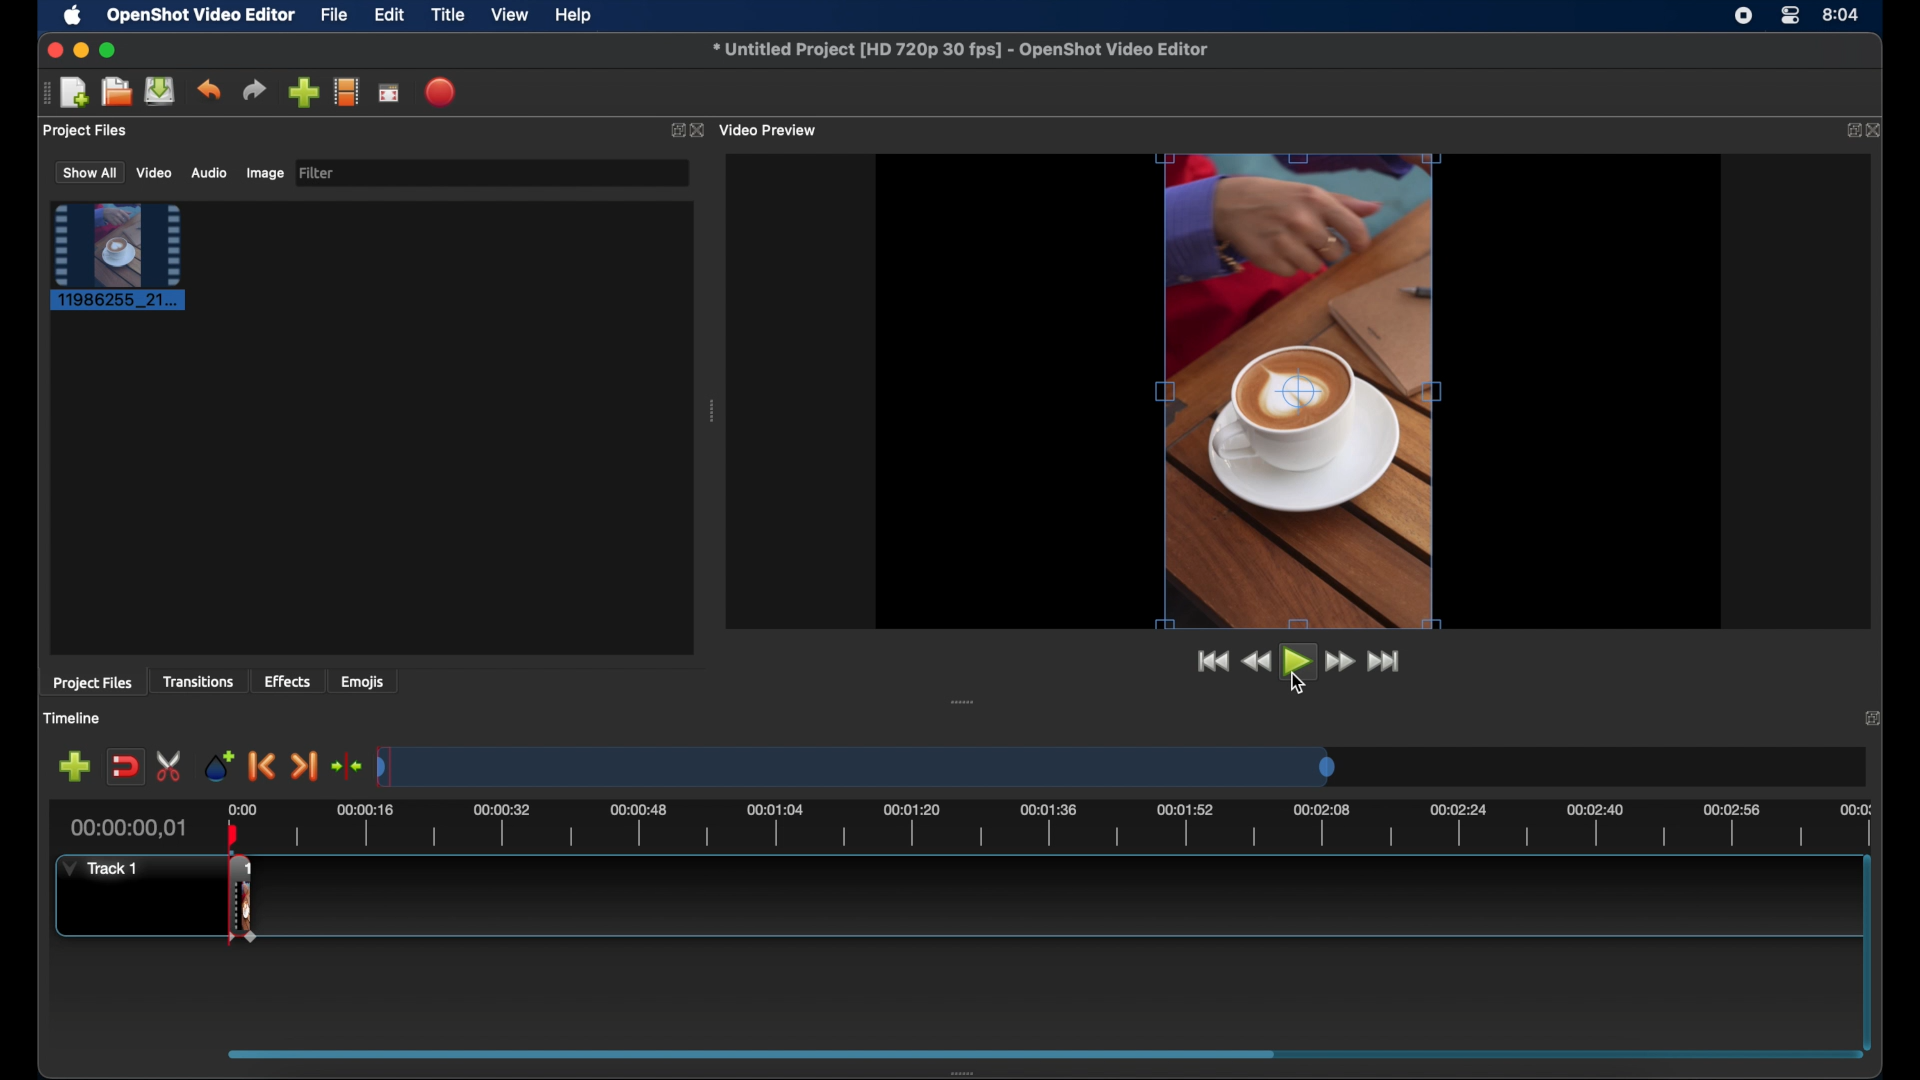 The height and width of the screenshot is (1080, 1920). What do you see at coordinates (1341, 661) in the screenshot?
I see `fastfoward` at bounding box center [1341, 661].